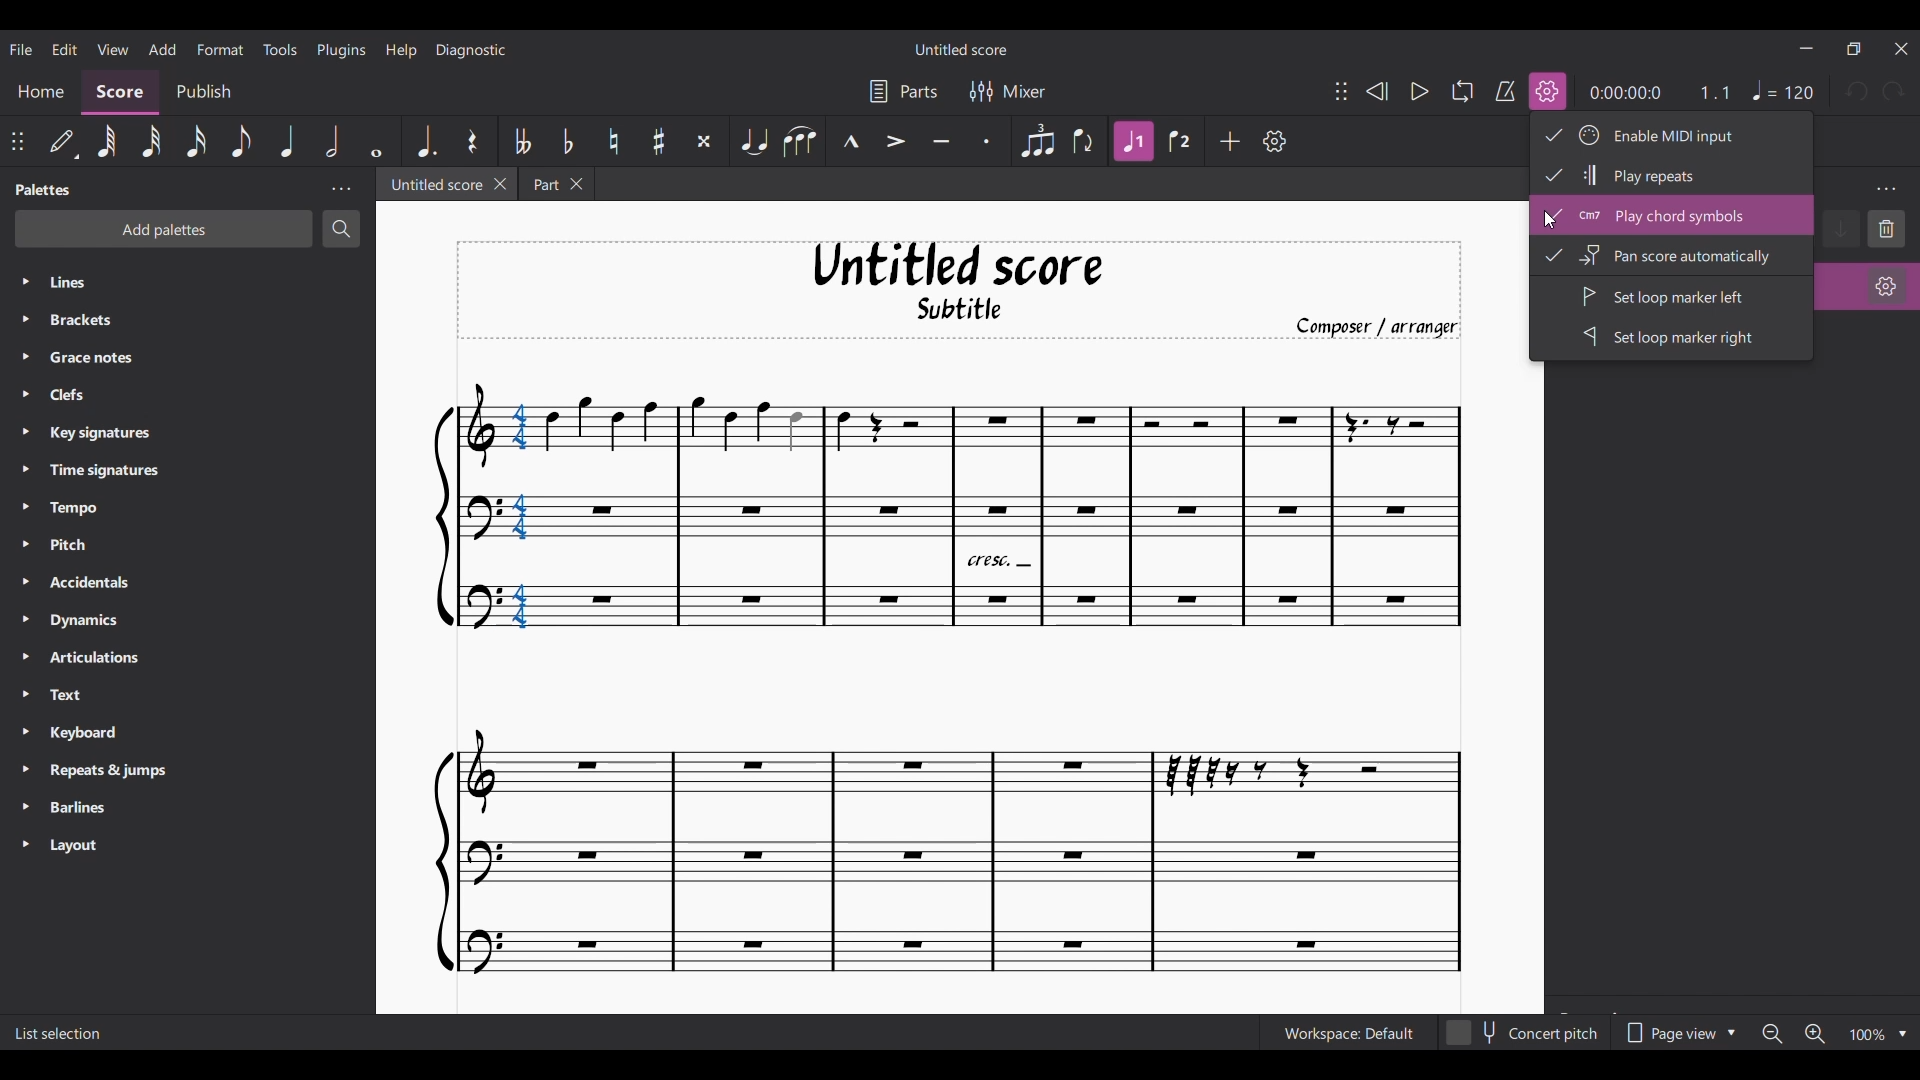 The height and width of the screenshot is (1080, 1920). What do you see at coordinates (1179, 140) in the screenshot?
I see `Voice 2` at bounding box center [1179, 140].